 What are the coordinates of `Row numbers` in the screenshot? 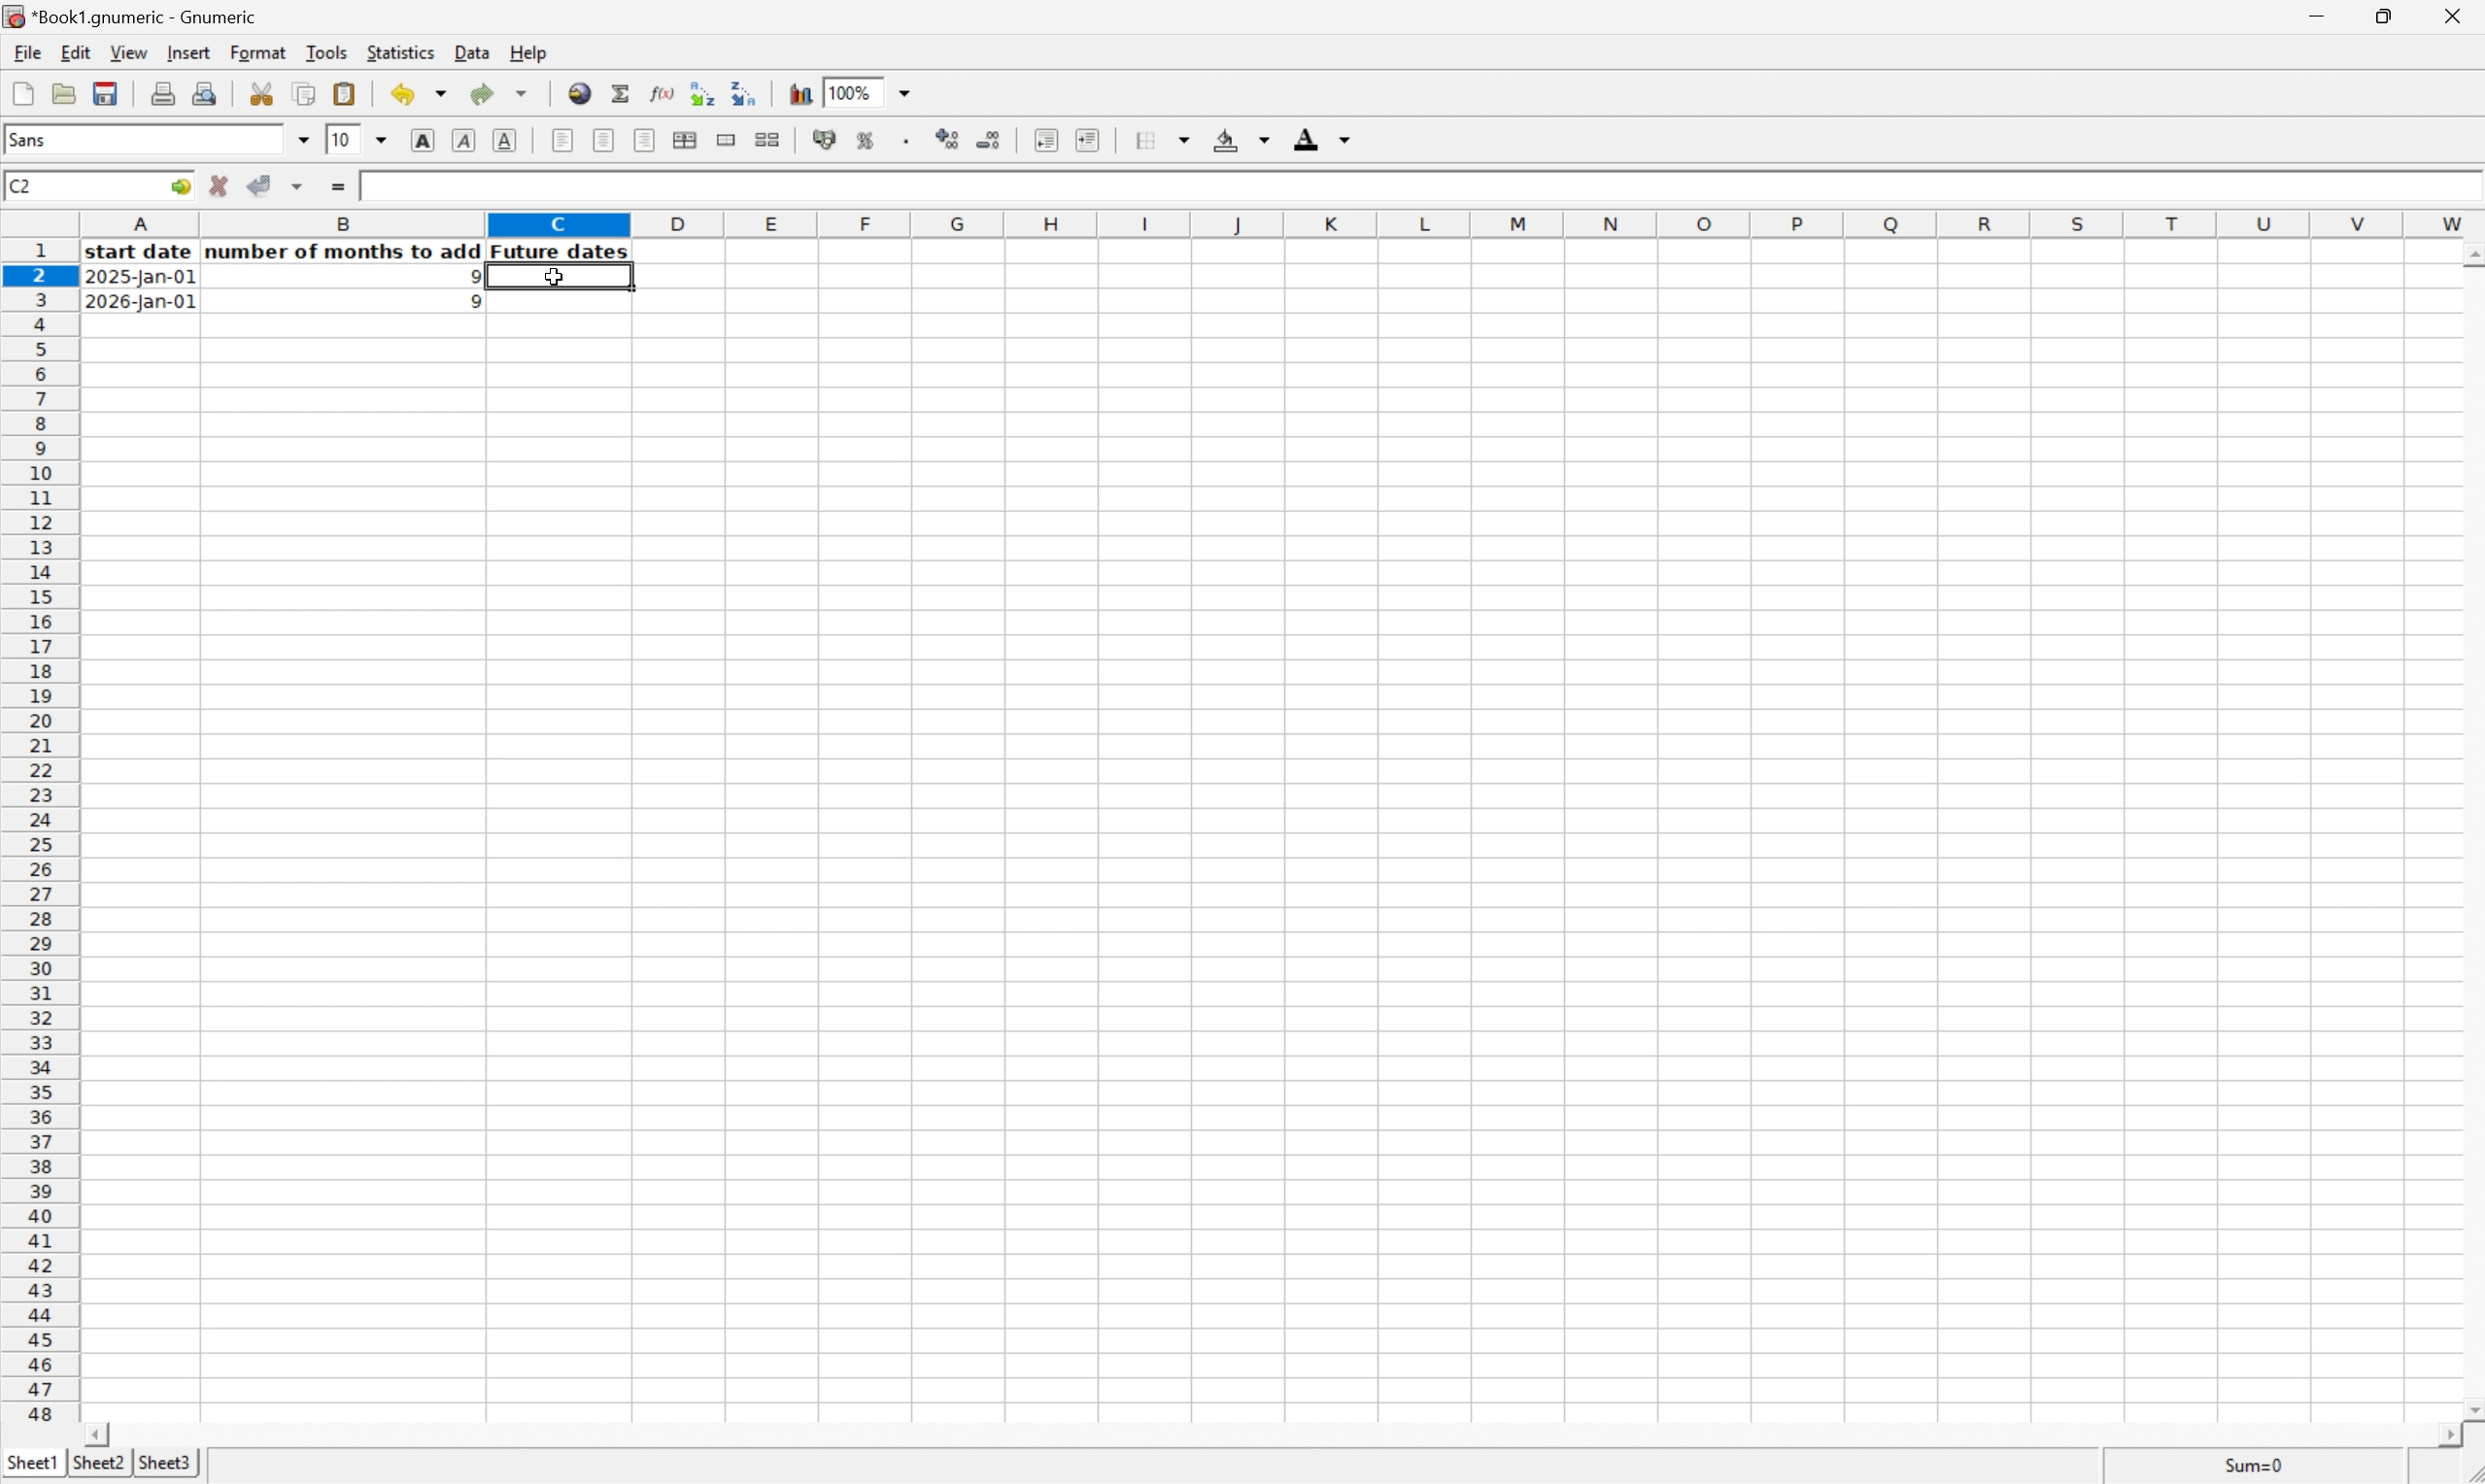 It's located at (39, 832).